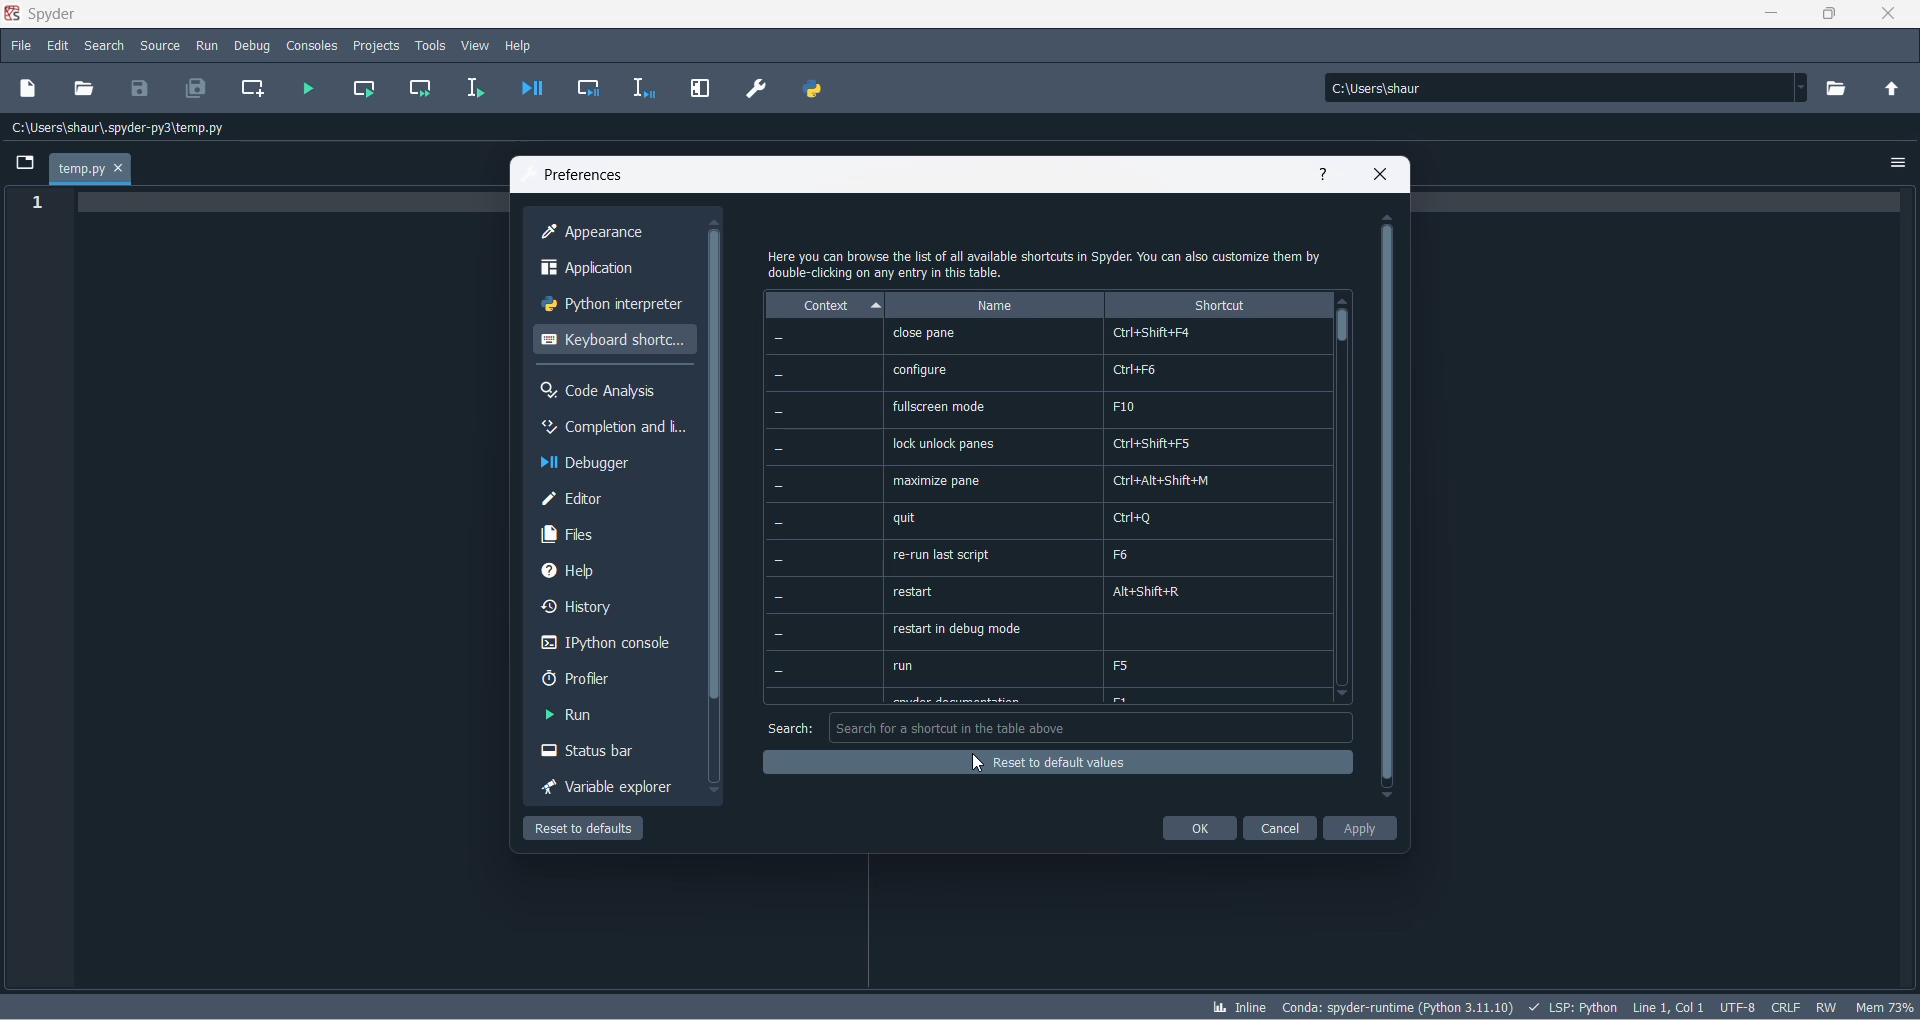 The width and height of the screenshot is (1920, 1020). What do you see at coordinates (1737, 1005) in the screenshot?
I see `chatset` at bounding box center [1737, 1005].